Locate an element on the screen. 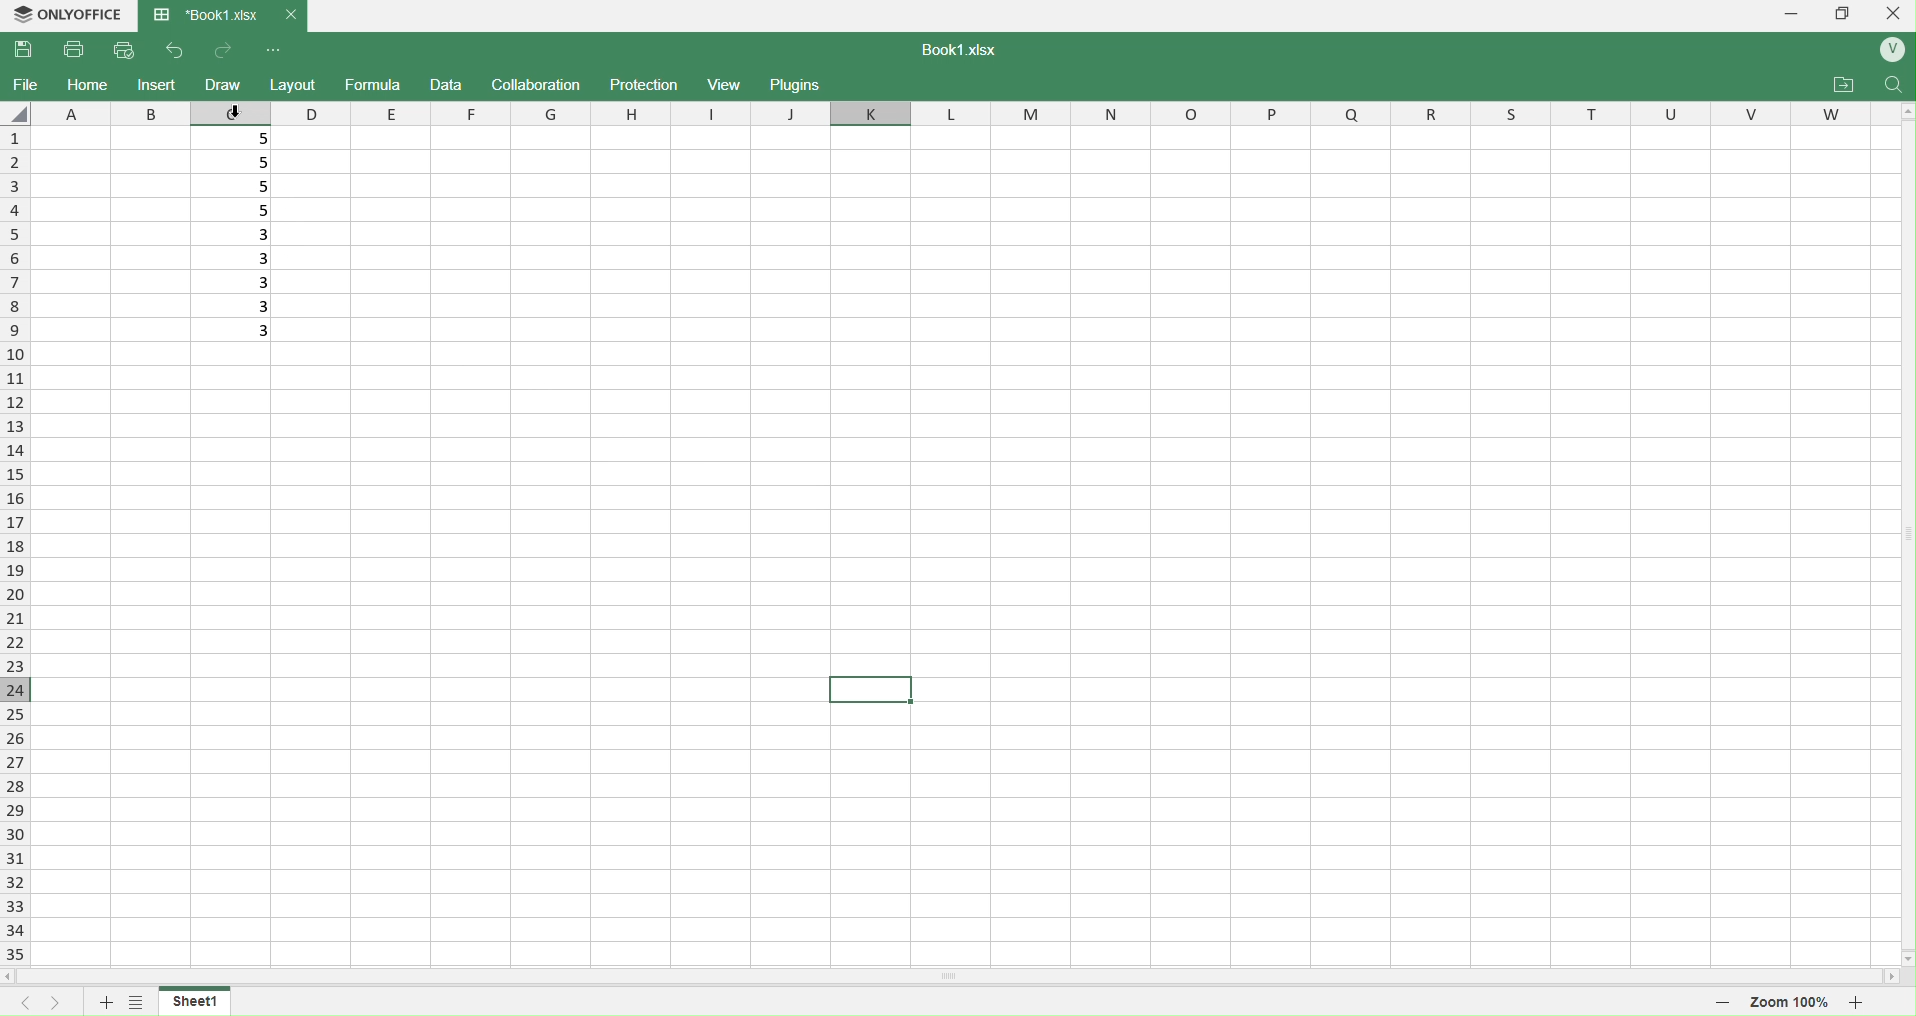 Image resolution: width=1916 pixels, height=1016 pixels. File is located at coordinates (26, 83).